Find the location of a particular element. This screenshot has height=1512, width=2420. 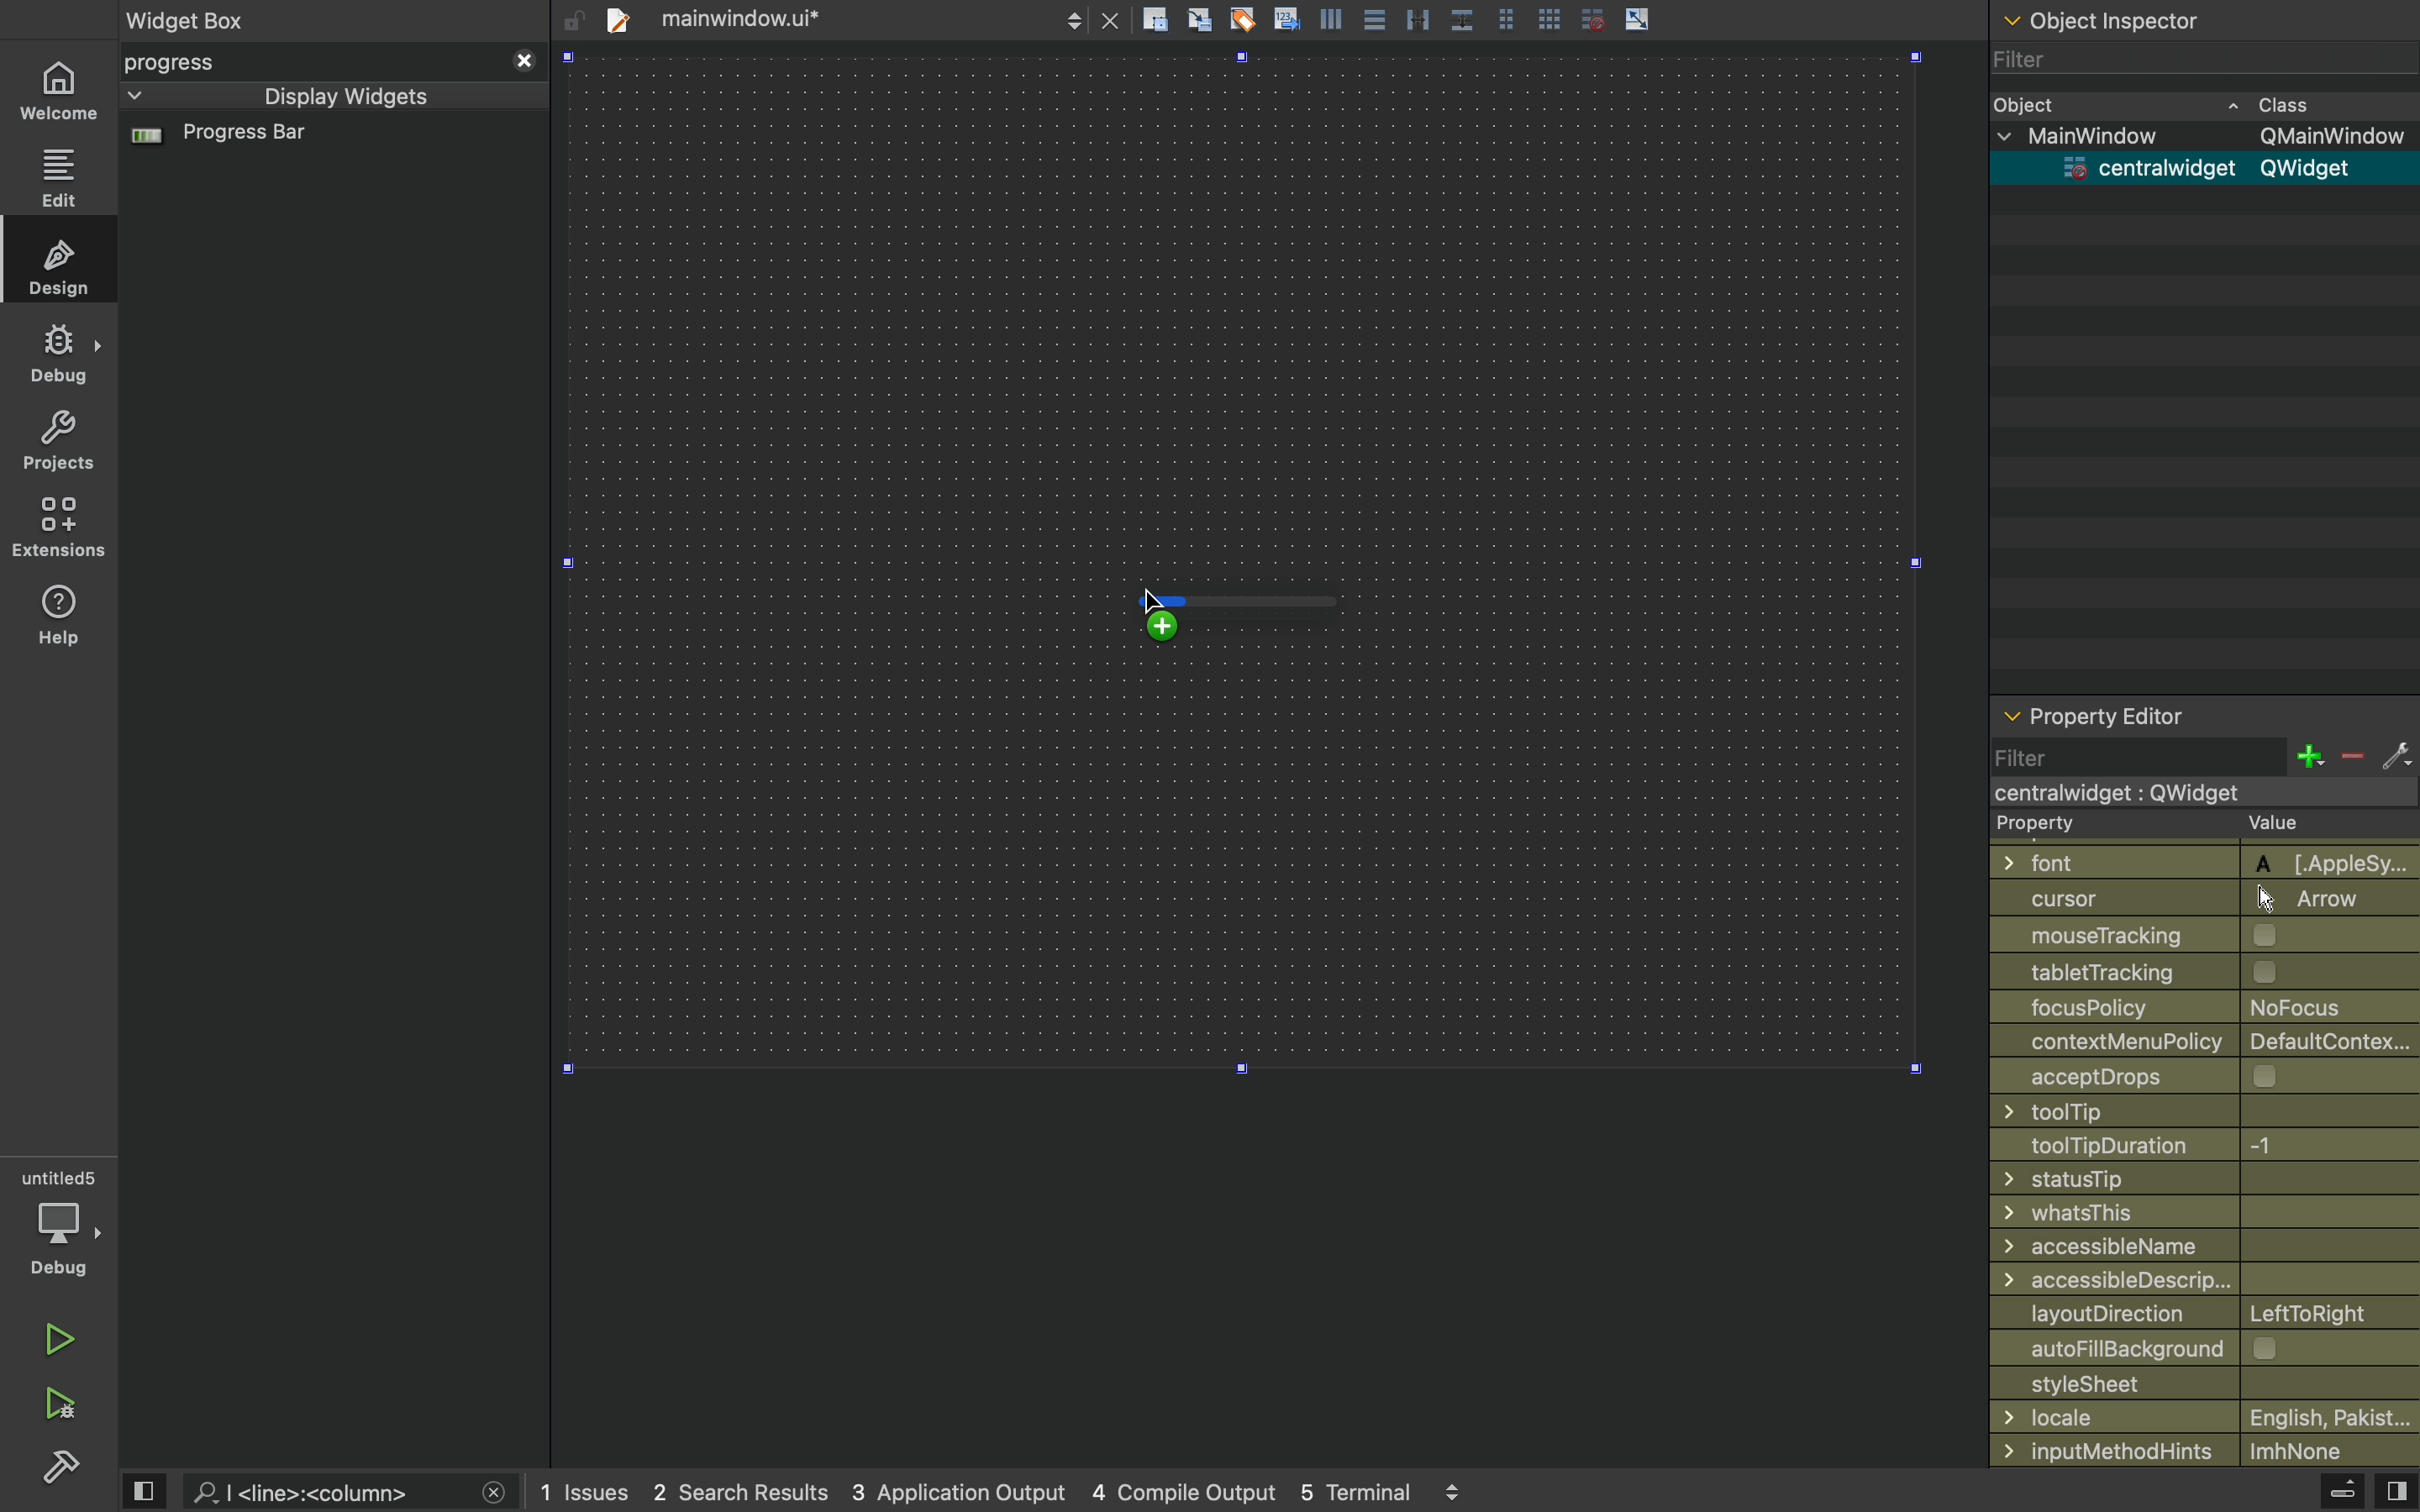

layout actions is located at coordinates (1491, 19).